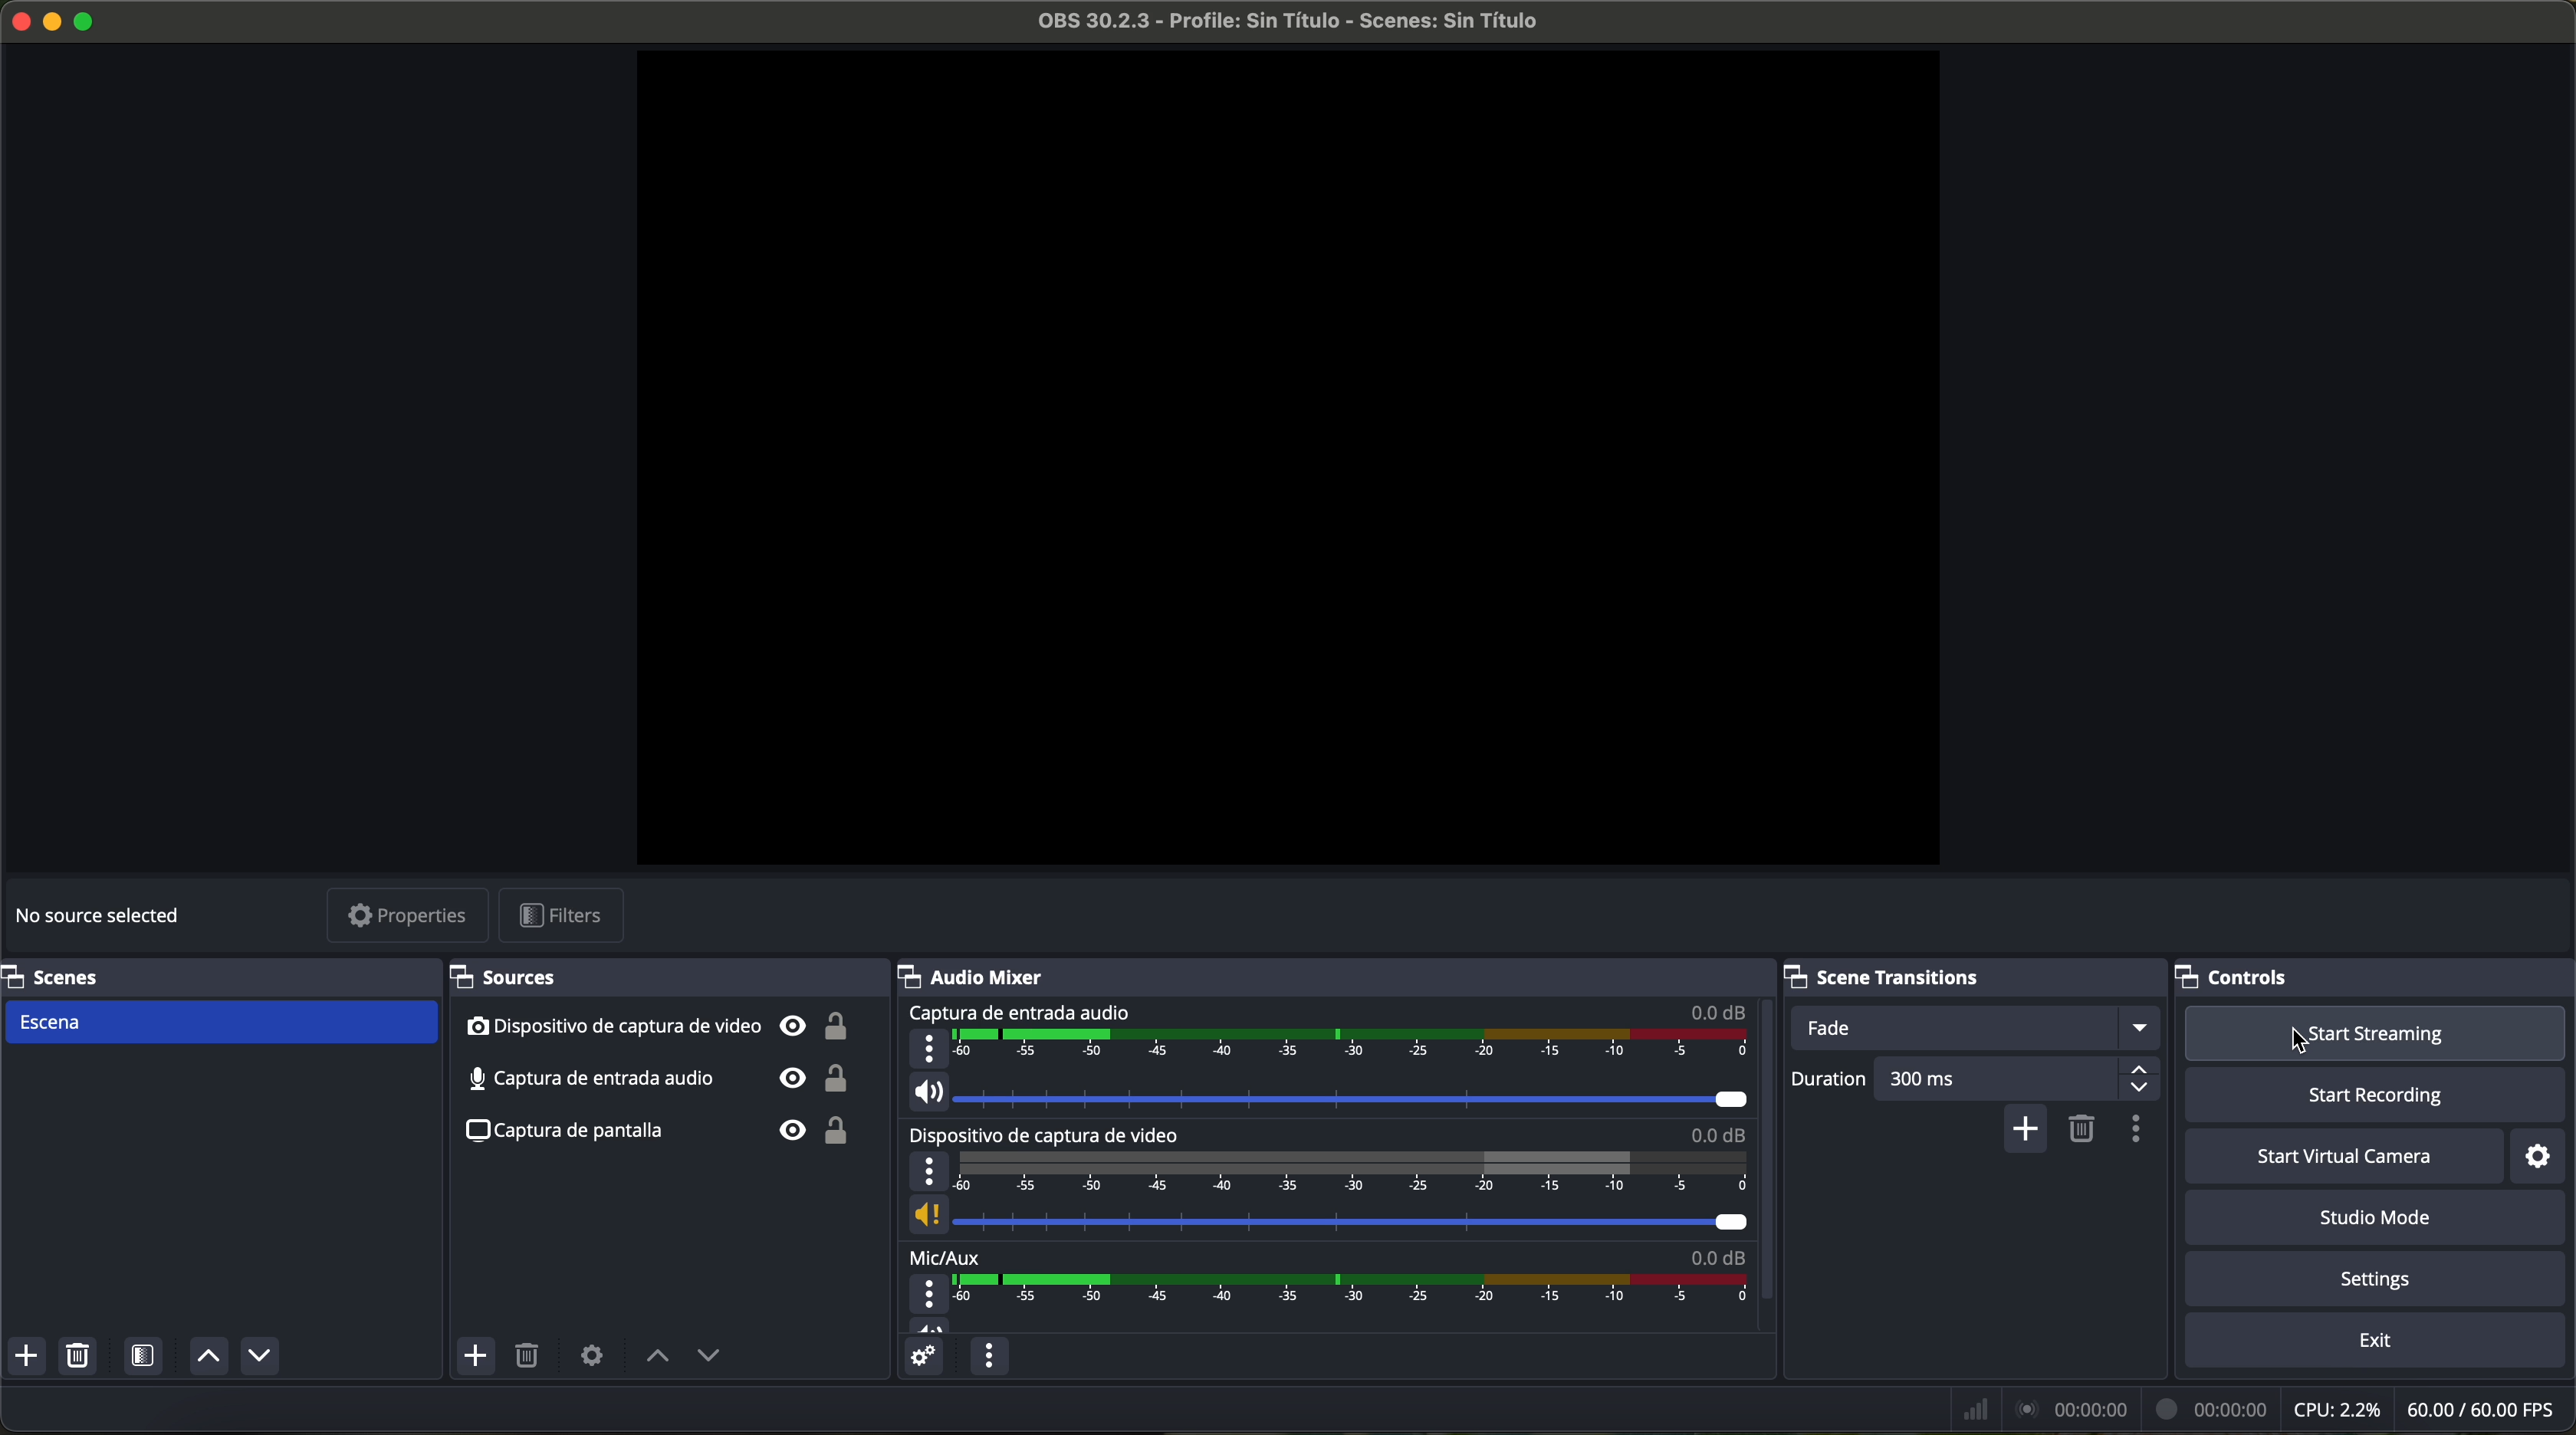 The image size is (2576, 1435). Describe the element at coordinates (409, 918) in the screenshot. I see `properties` at that location.